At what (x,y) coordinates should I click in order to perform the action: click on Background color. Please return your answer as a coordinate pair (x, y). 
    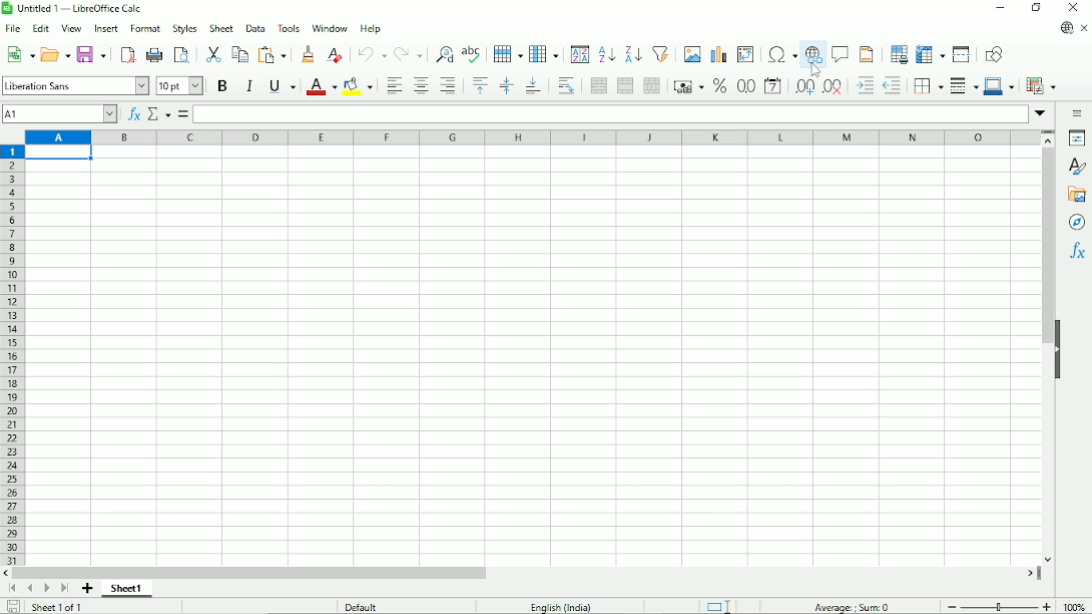
    Looking at the image, I should click on (359, 86).